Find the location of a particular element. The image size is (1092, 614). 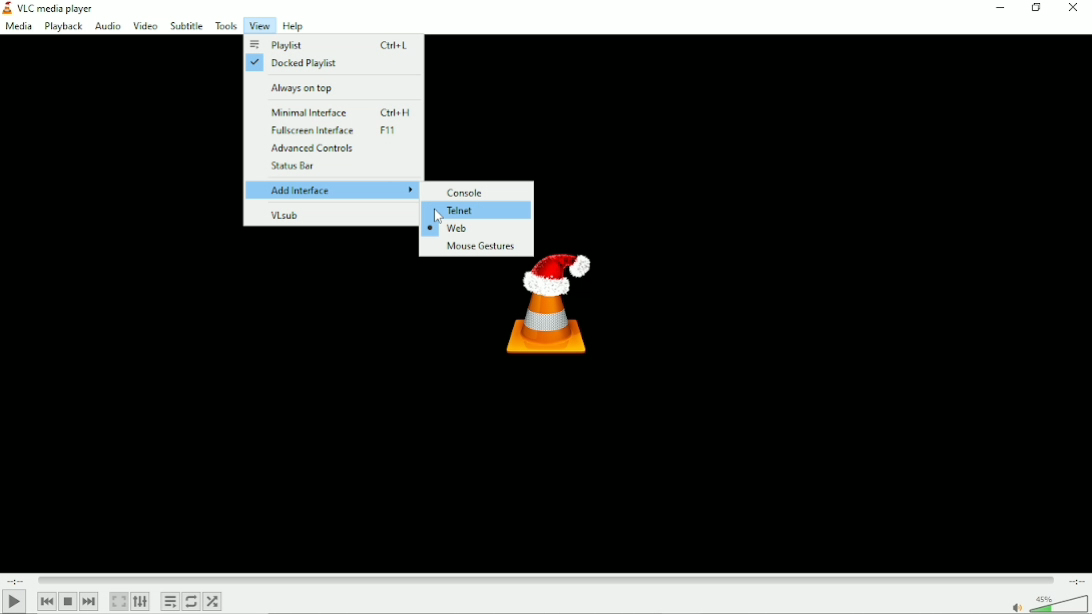

Mouse gestures is located at coordinates (477, 247).